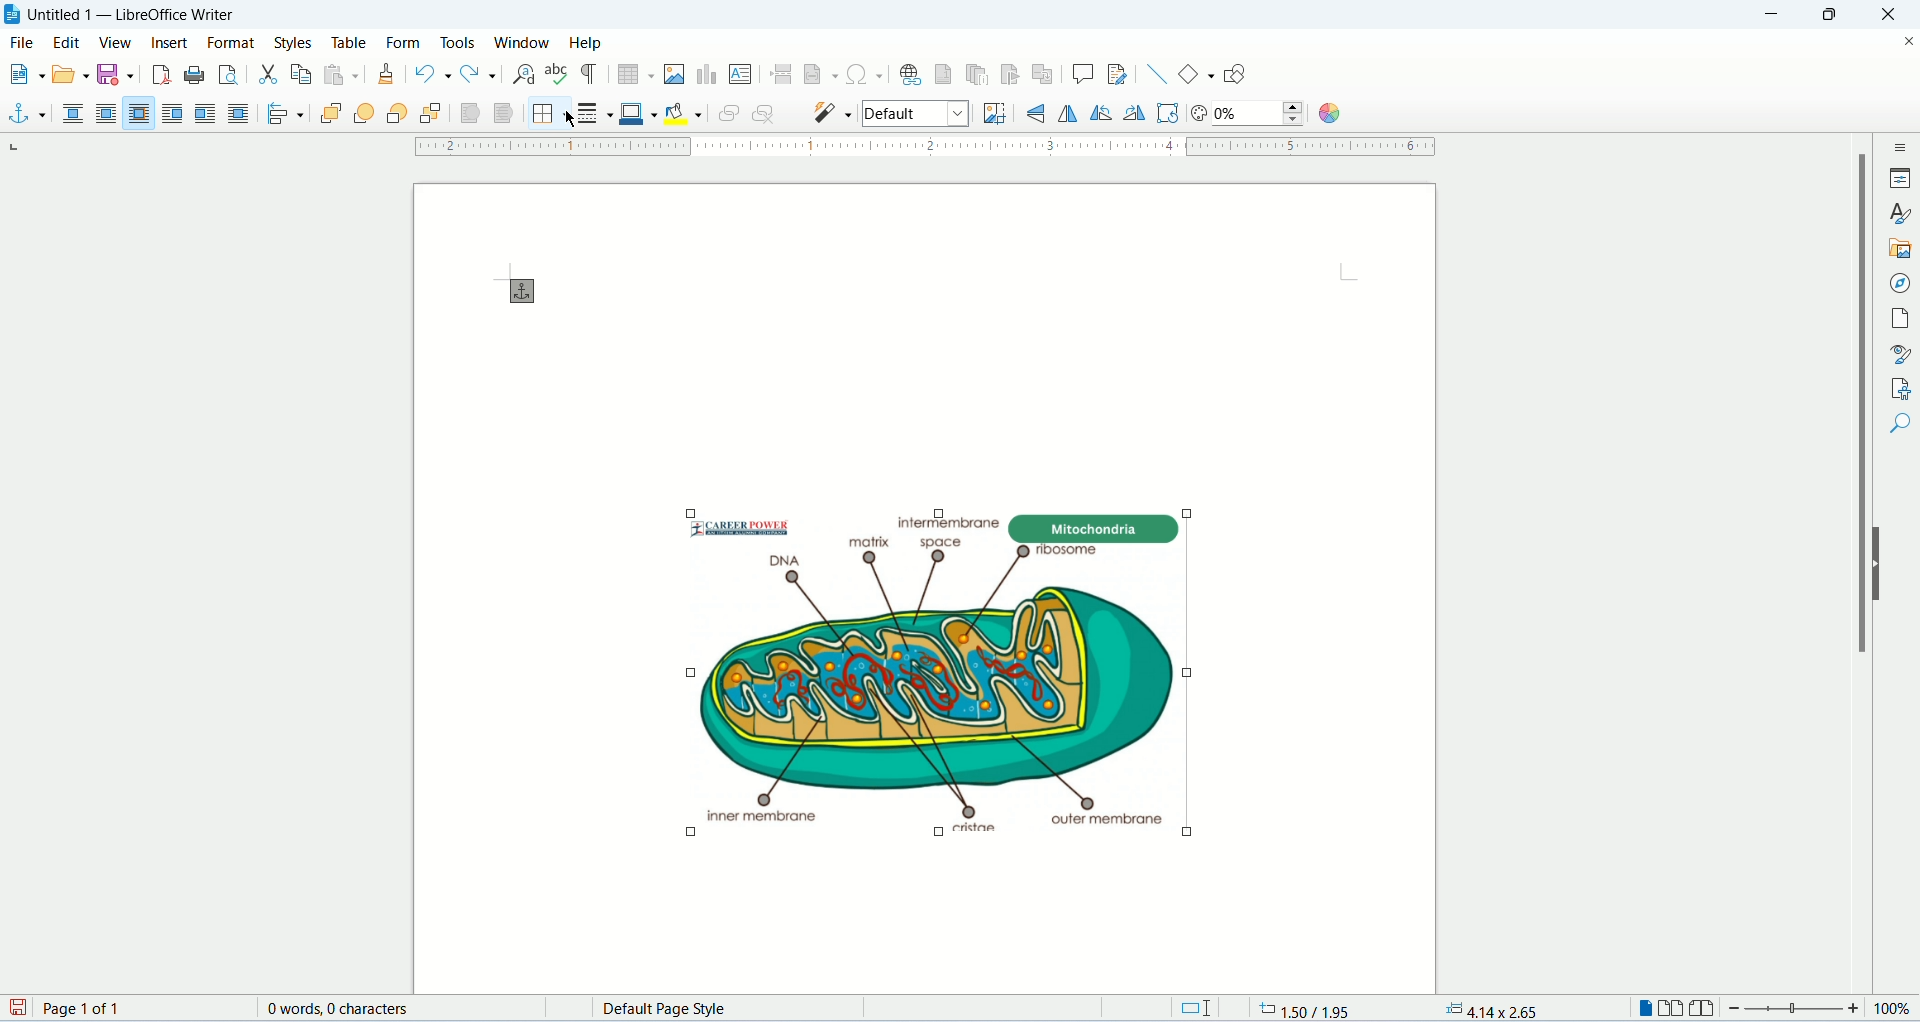 The height and width of the screenshot is (1022, 1920). Describe the element at coordinates (991, 113) in the screenshot. I see `crop image` at that location.